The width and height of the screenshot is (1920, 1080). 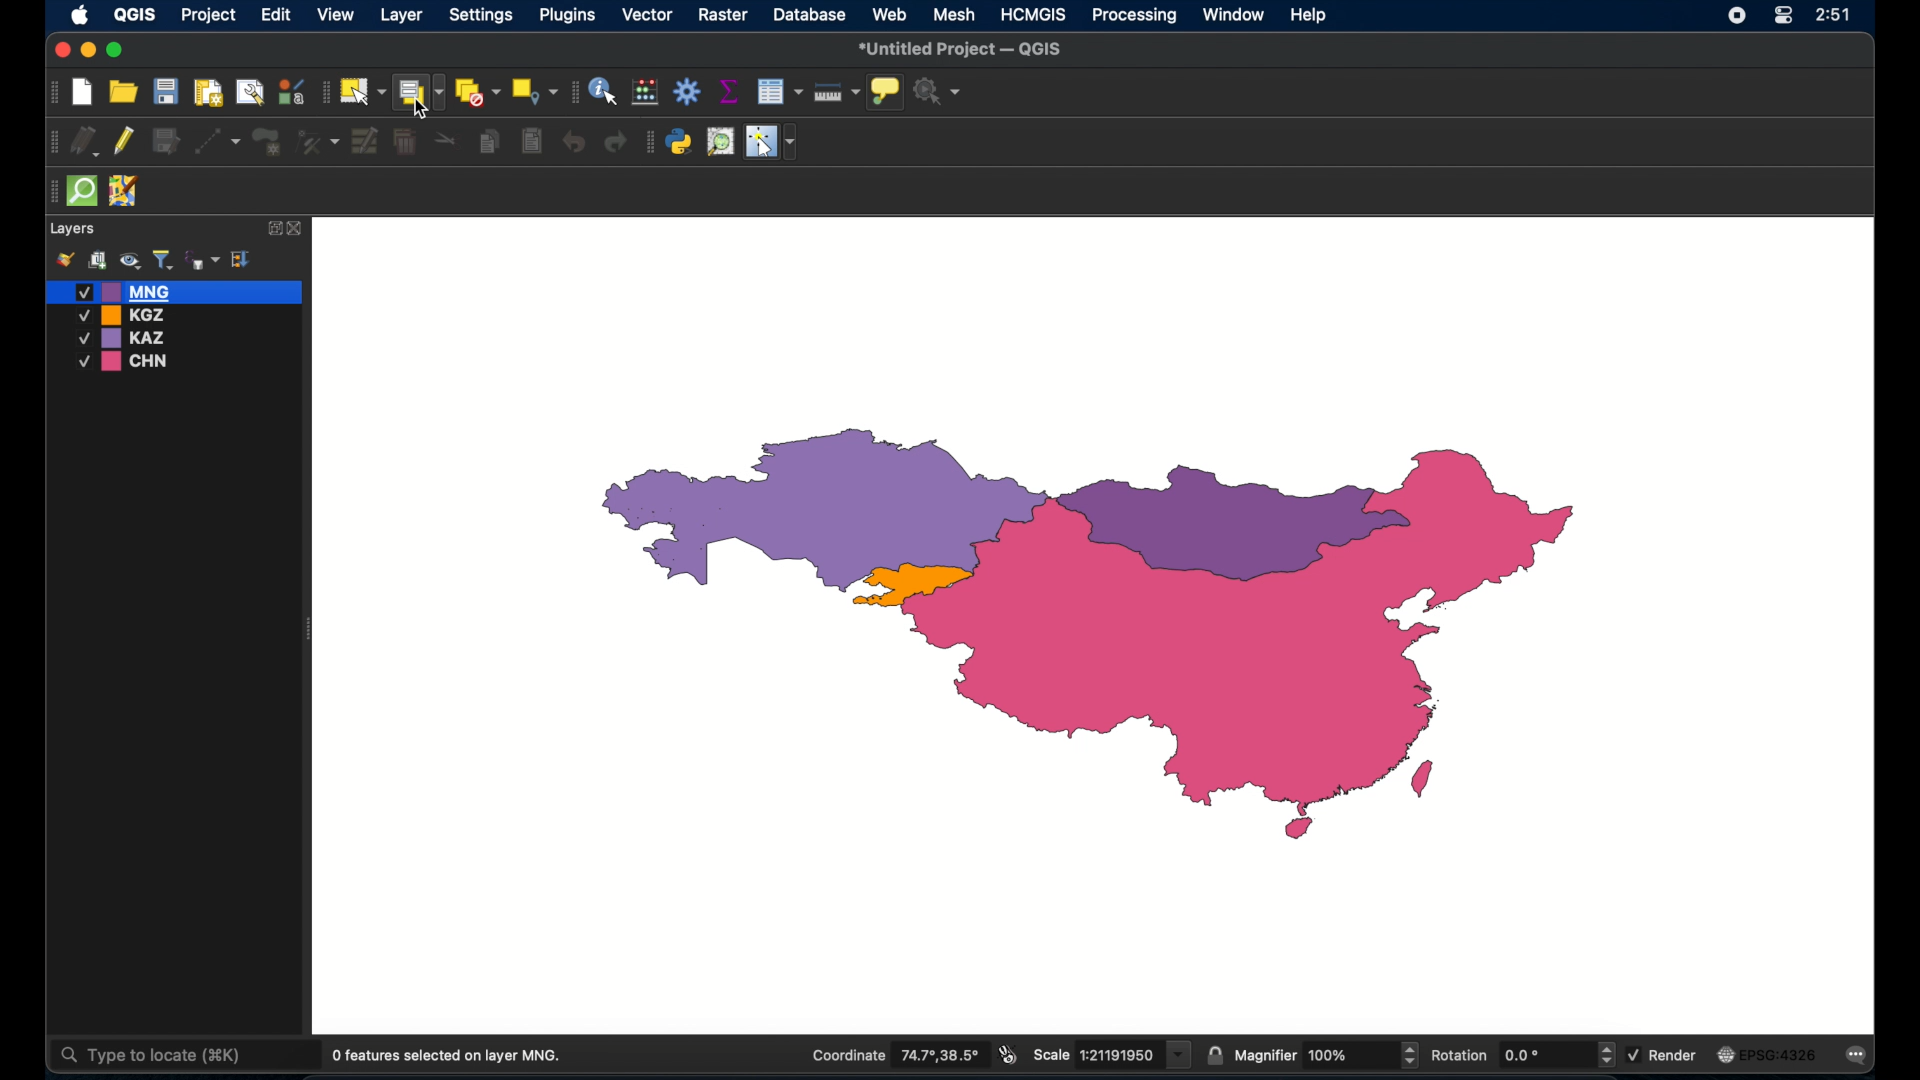 What do you see at coordinates (477, 92) in the screenshot?
I see `deselect all features` at bounding box center [477, 92].